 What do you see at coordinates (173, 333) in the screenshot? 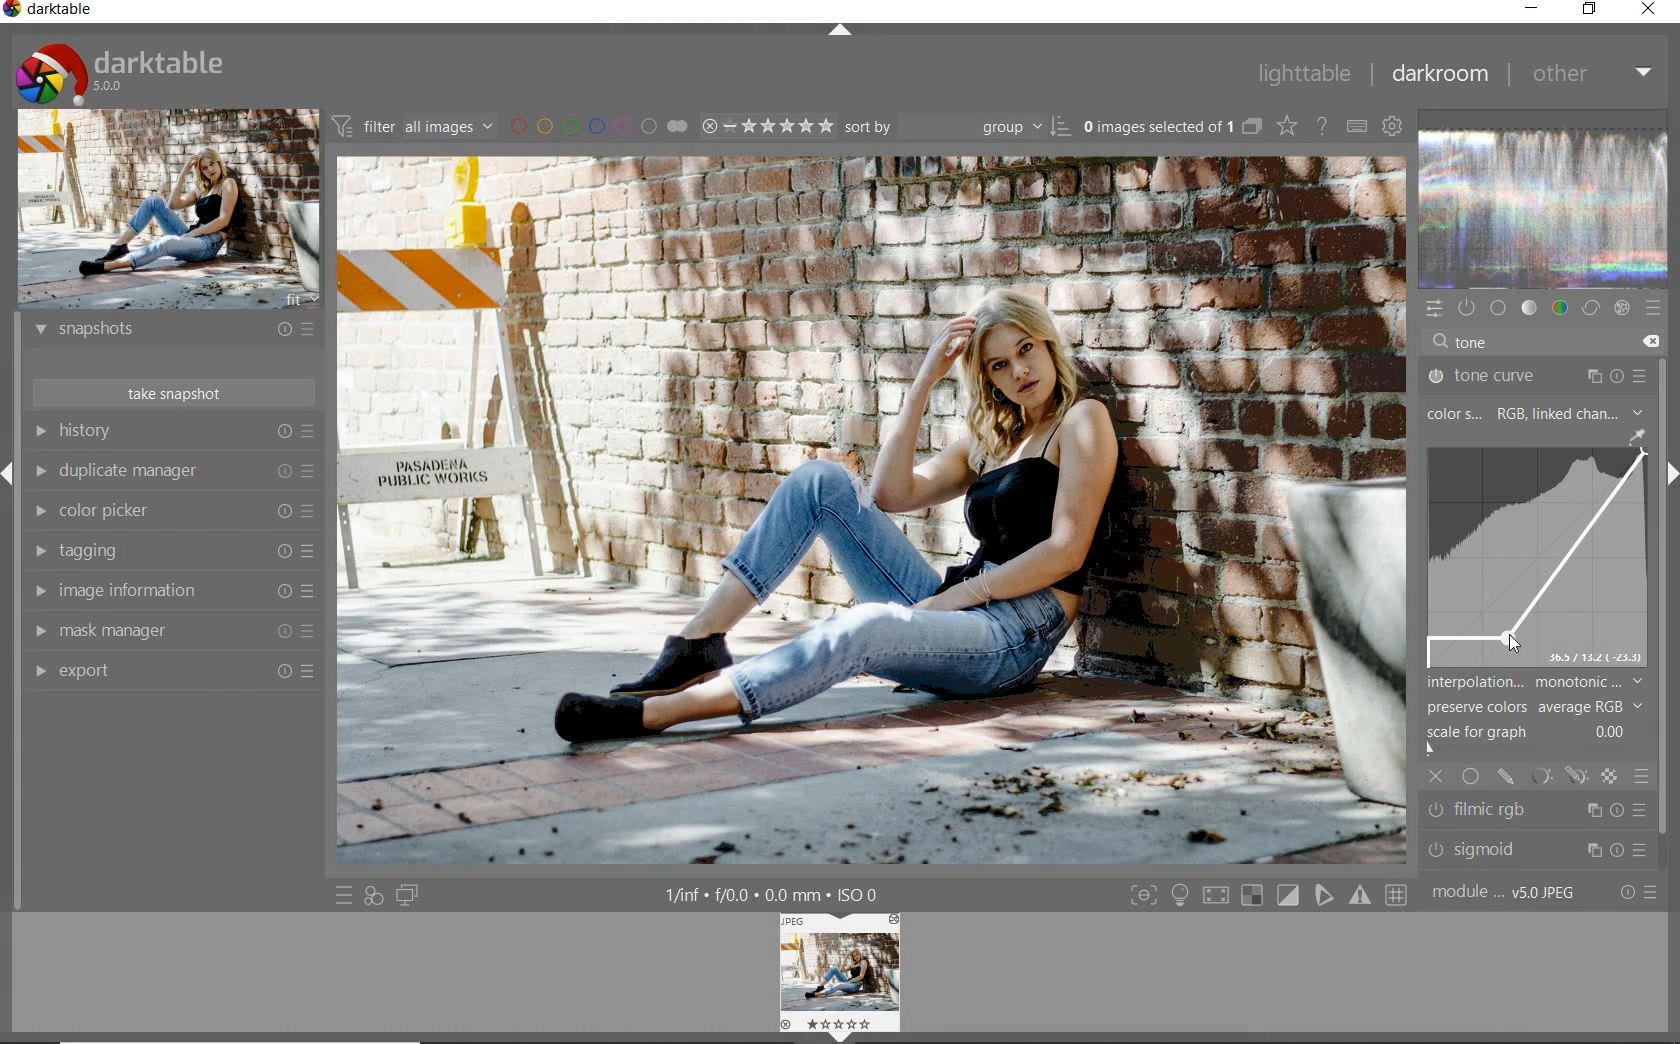
I see `snapshots` at bounding box center [173, 333].